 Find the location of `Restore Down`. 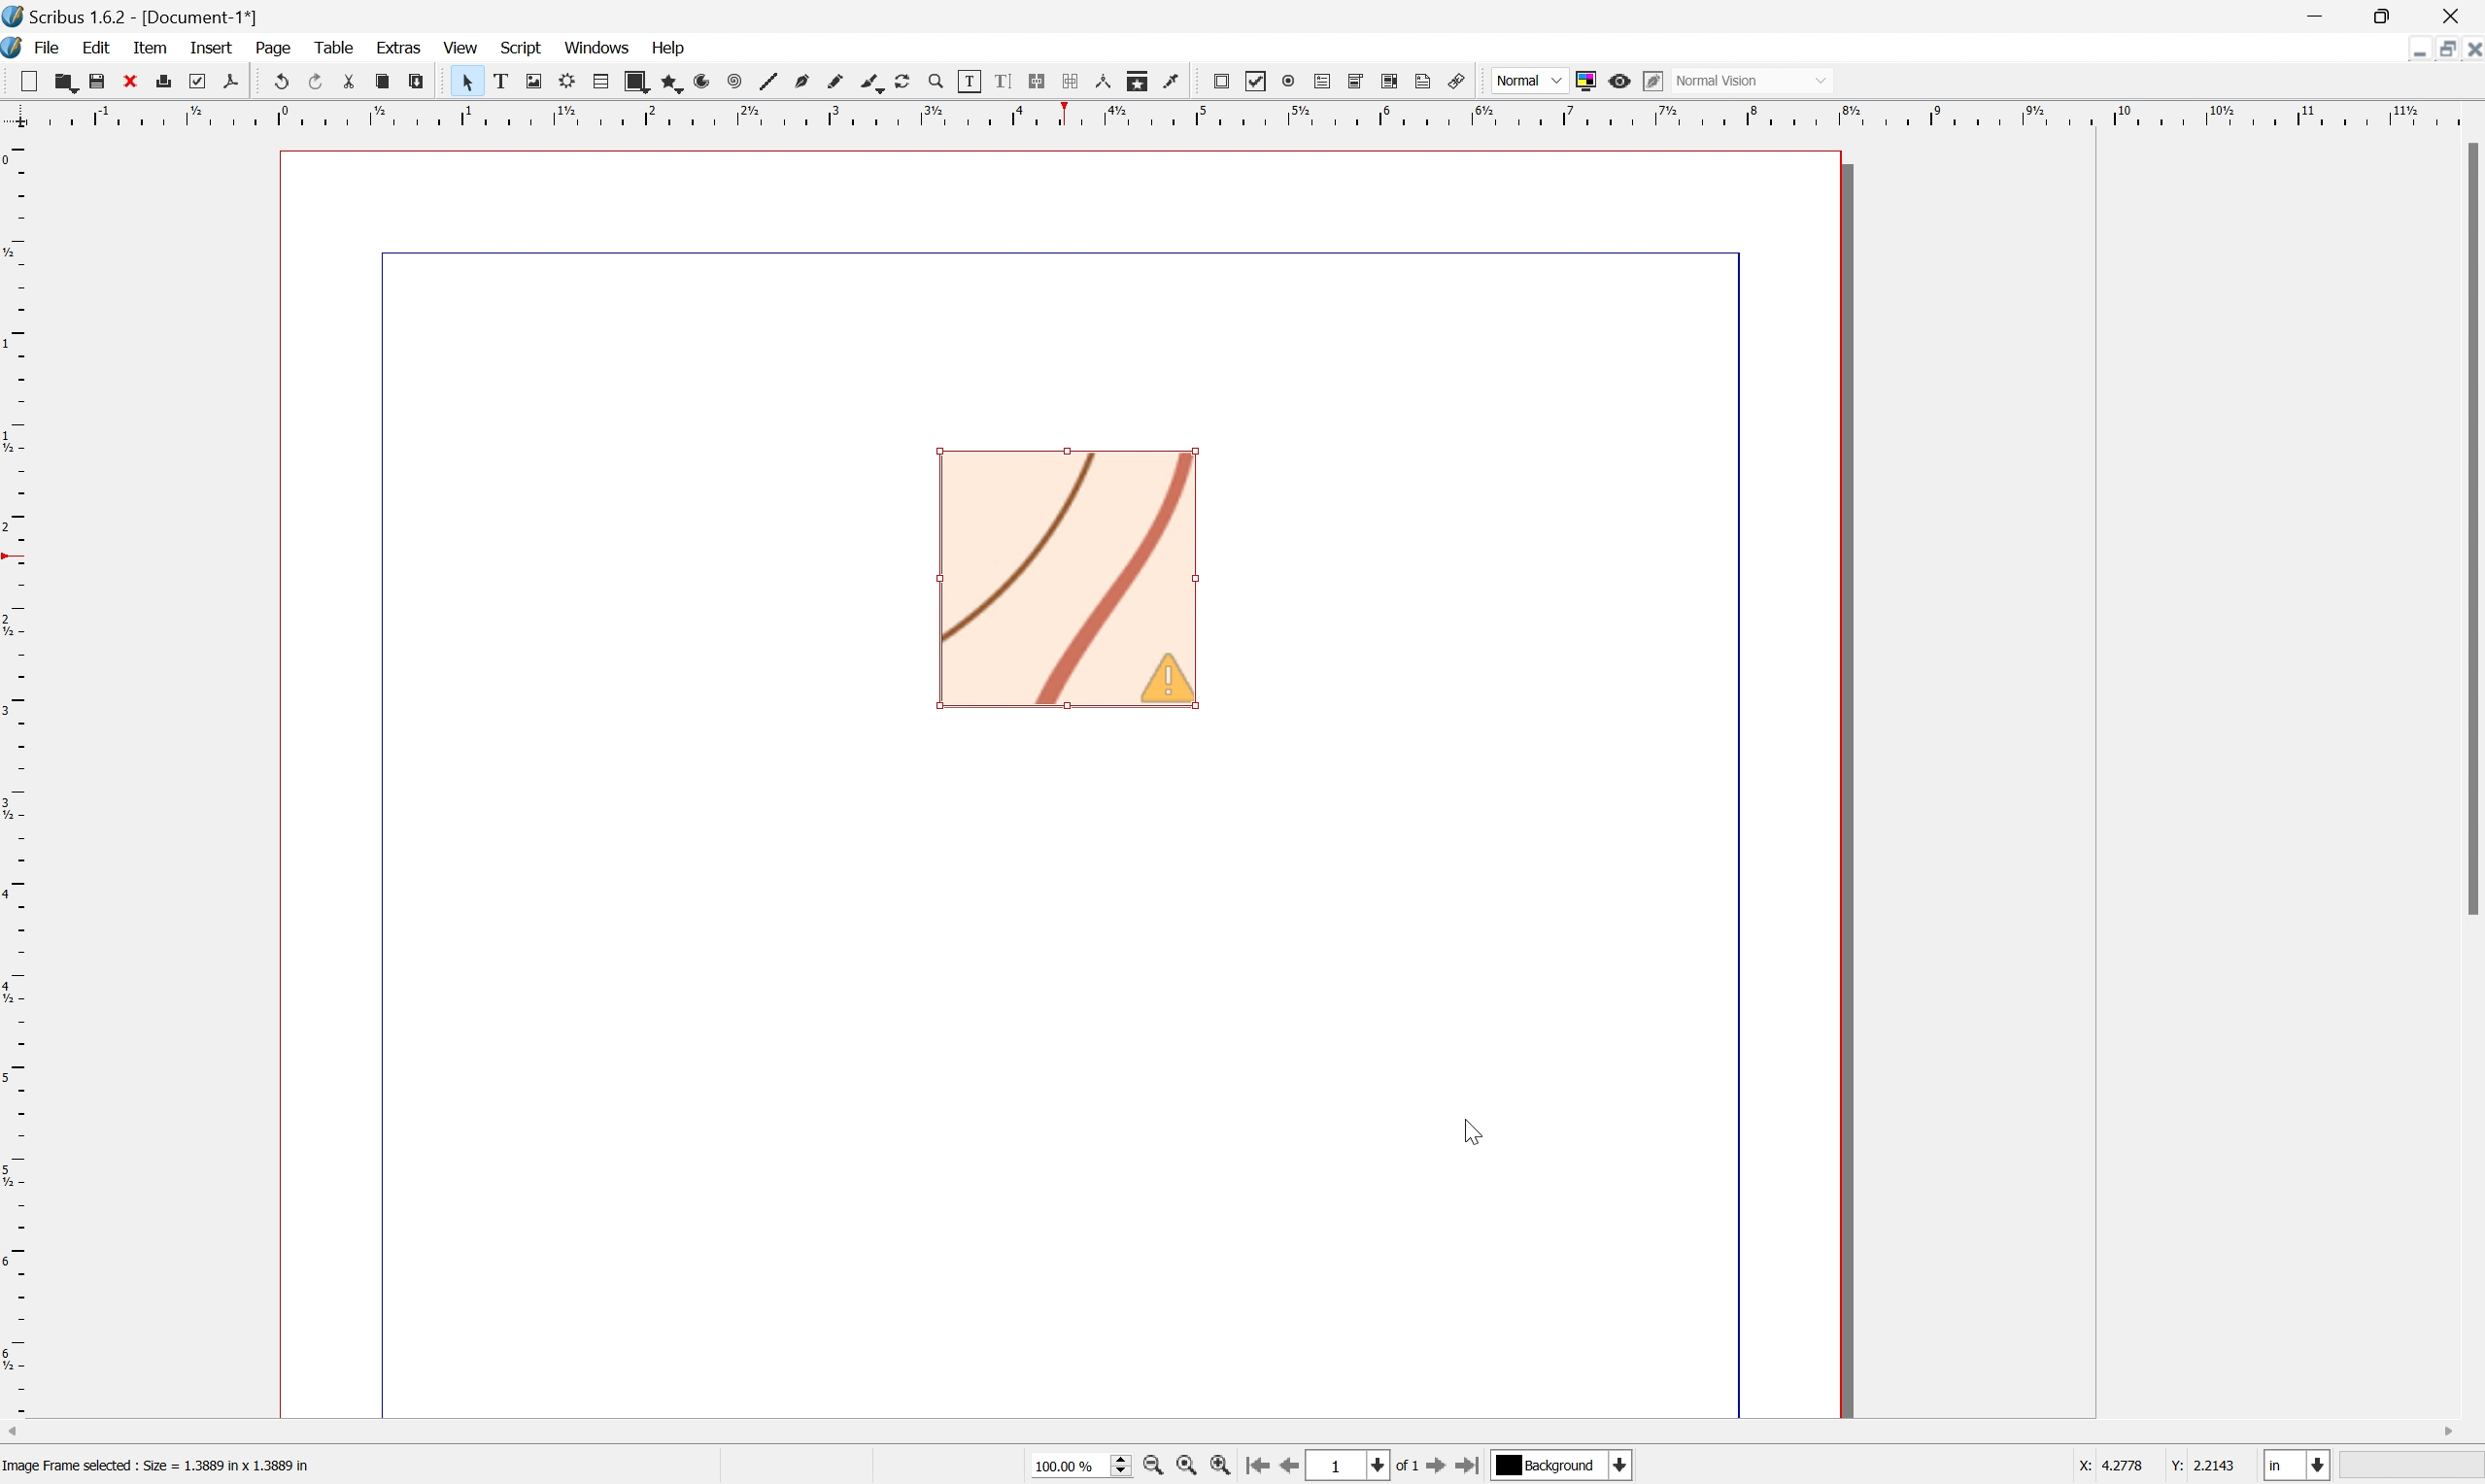

Restore Down is located at coordinates (2417, 54).